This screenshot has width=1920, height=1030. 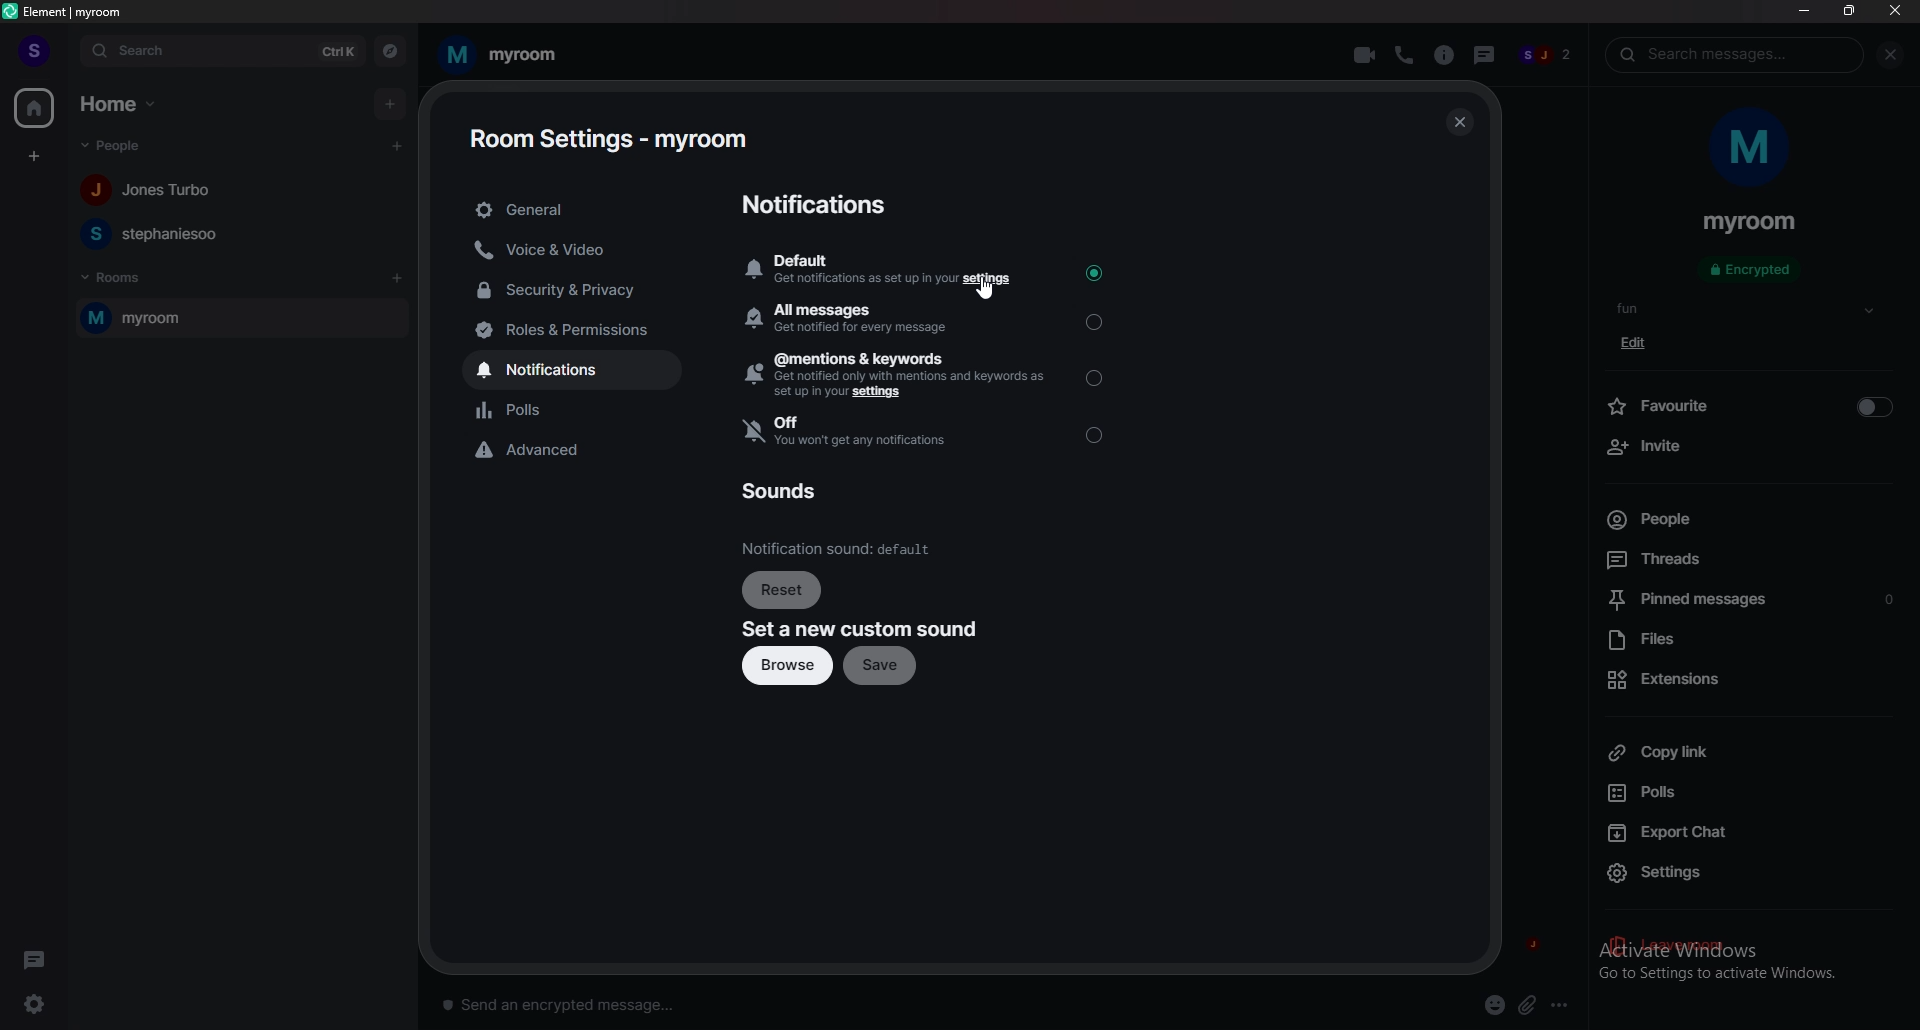 I want to click on video call, so click(x=1366, y=53).